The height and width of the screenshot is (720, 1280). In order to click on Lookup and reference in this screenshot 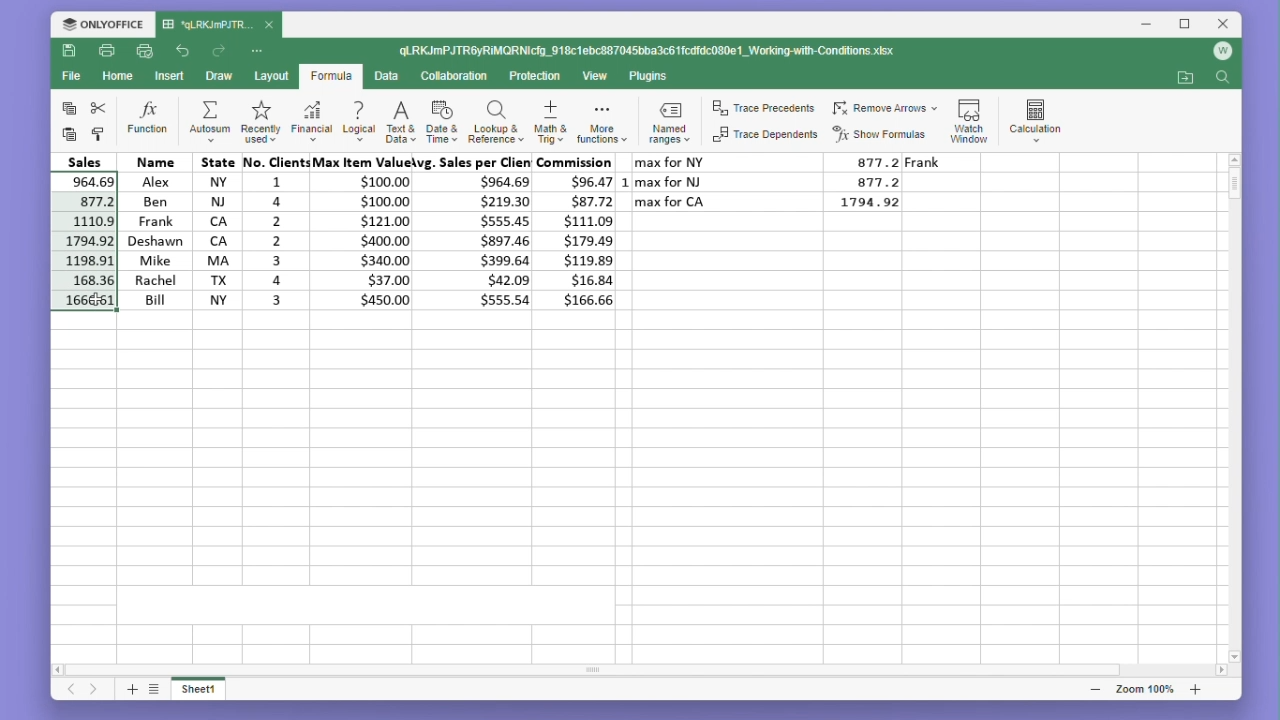, I will do `click(496, 120)`.